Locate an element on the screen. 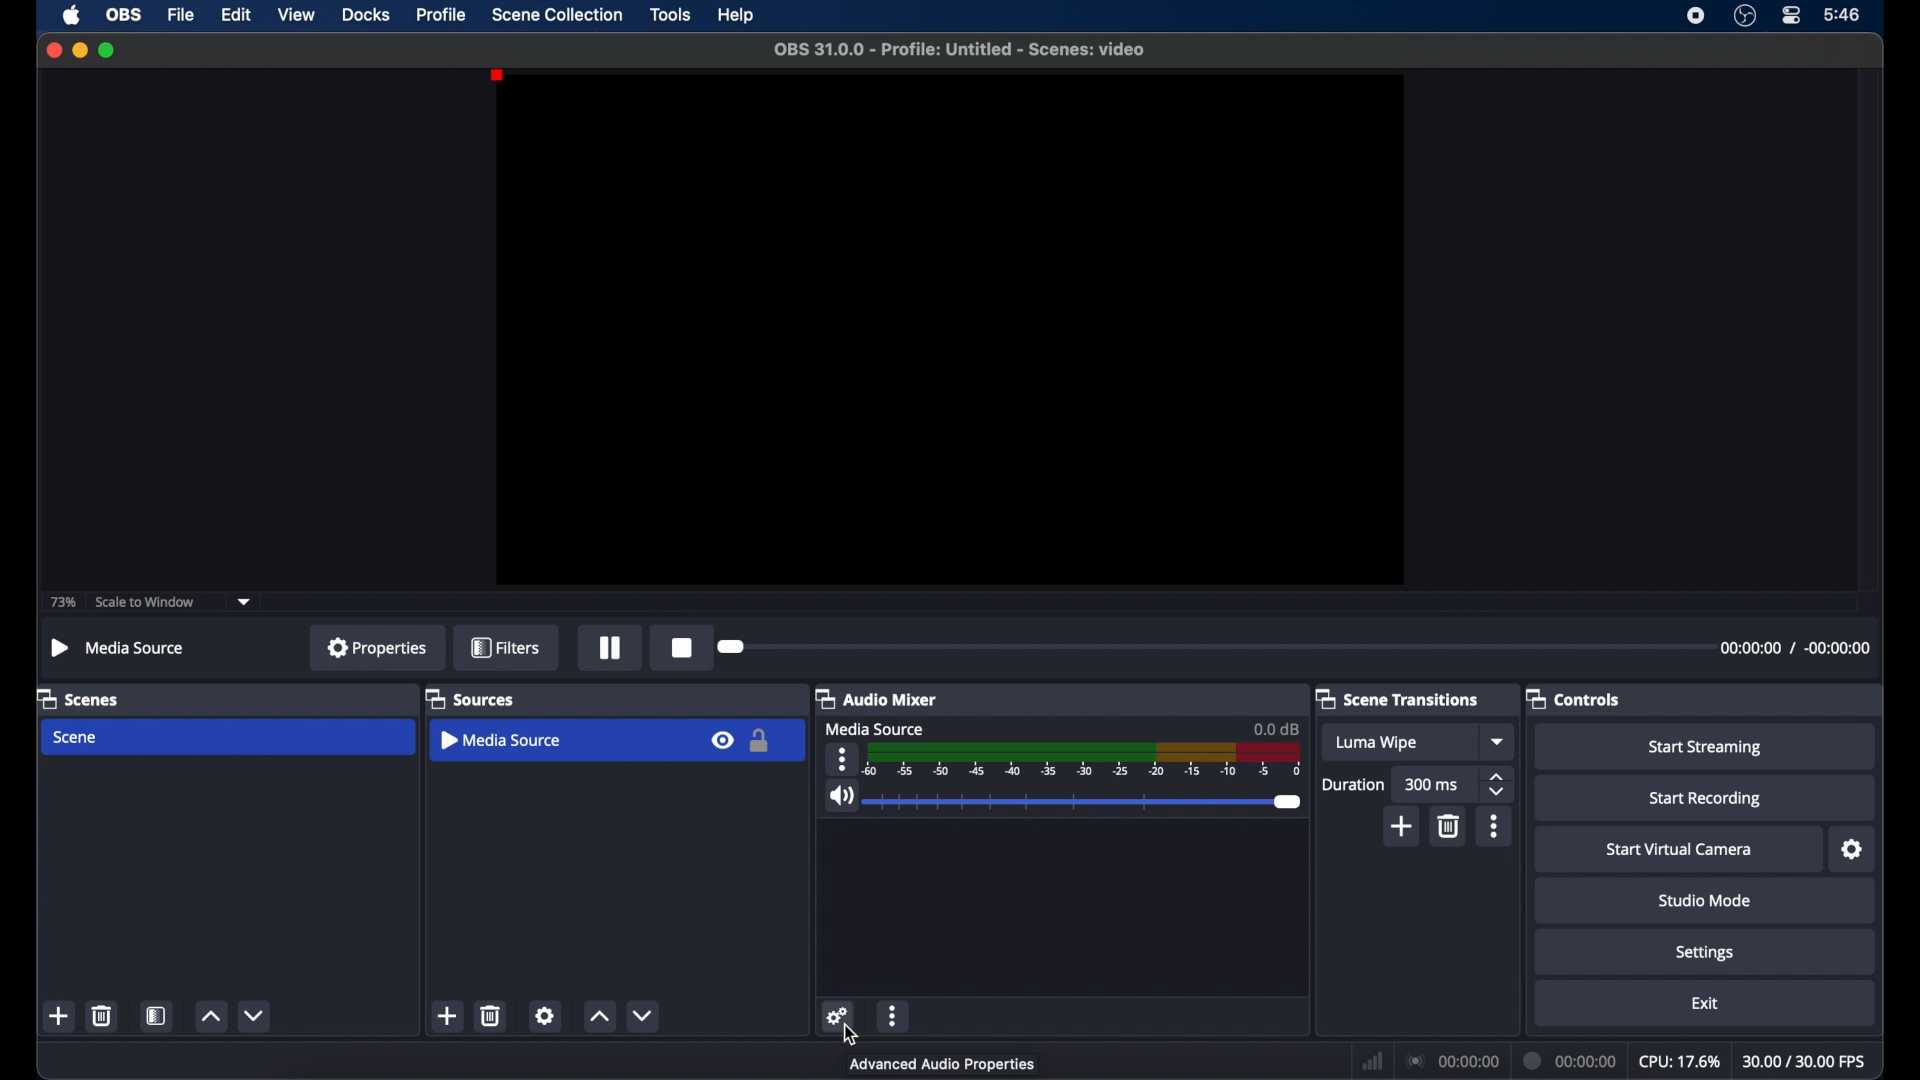 This screenshot has height=1080, width=1920. connection is located at coordinates (1451, 1061).